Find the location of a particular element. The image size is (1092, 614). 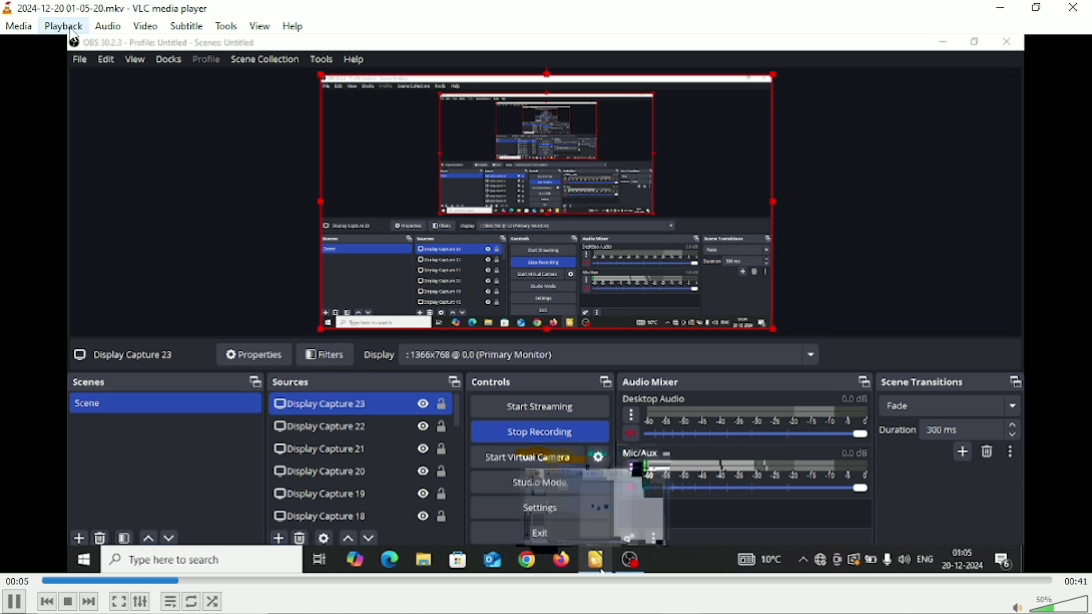

Audio is located at coordinates (105, 25).